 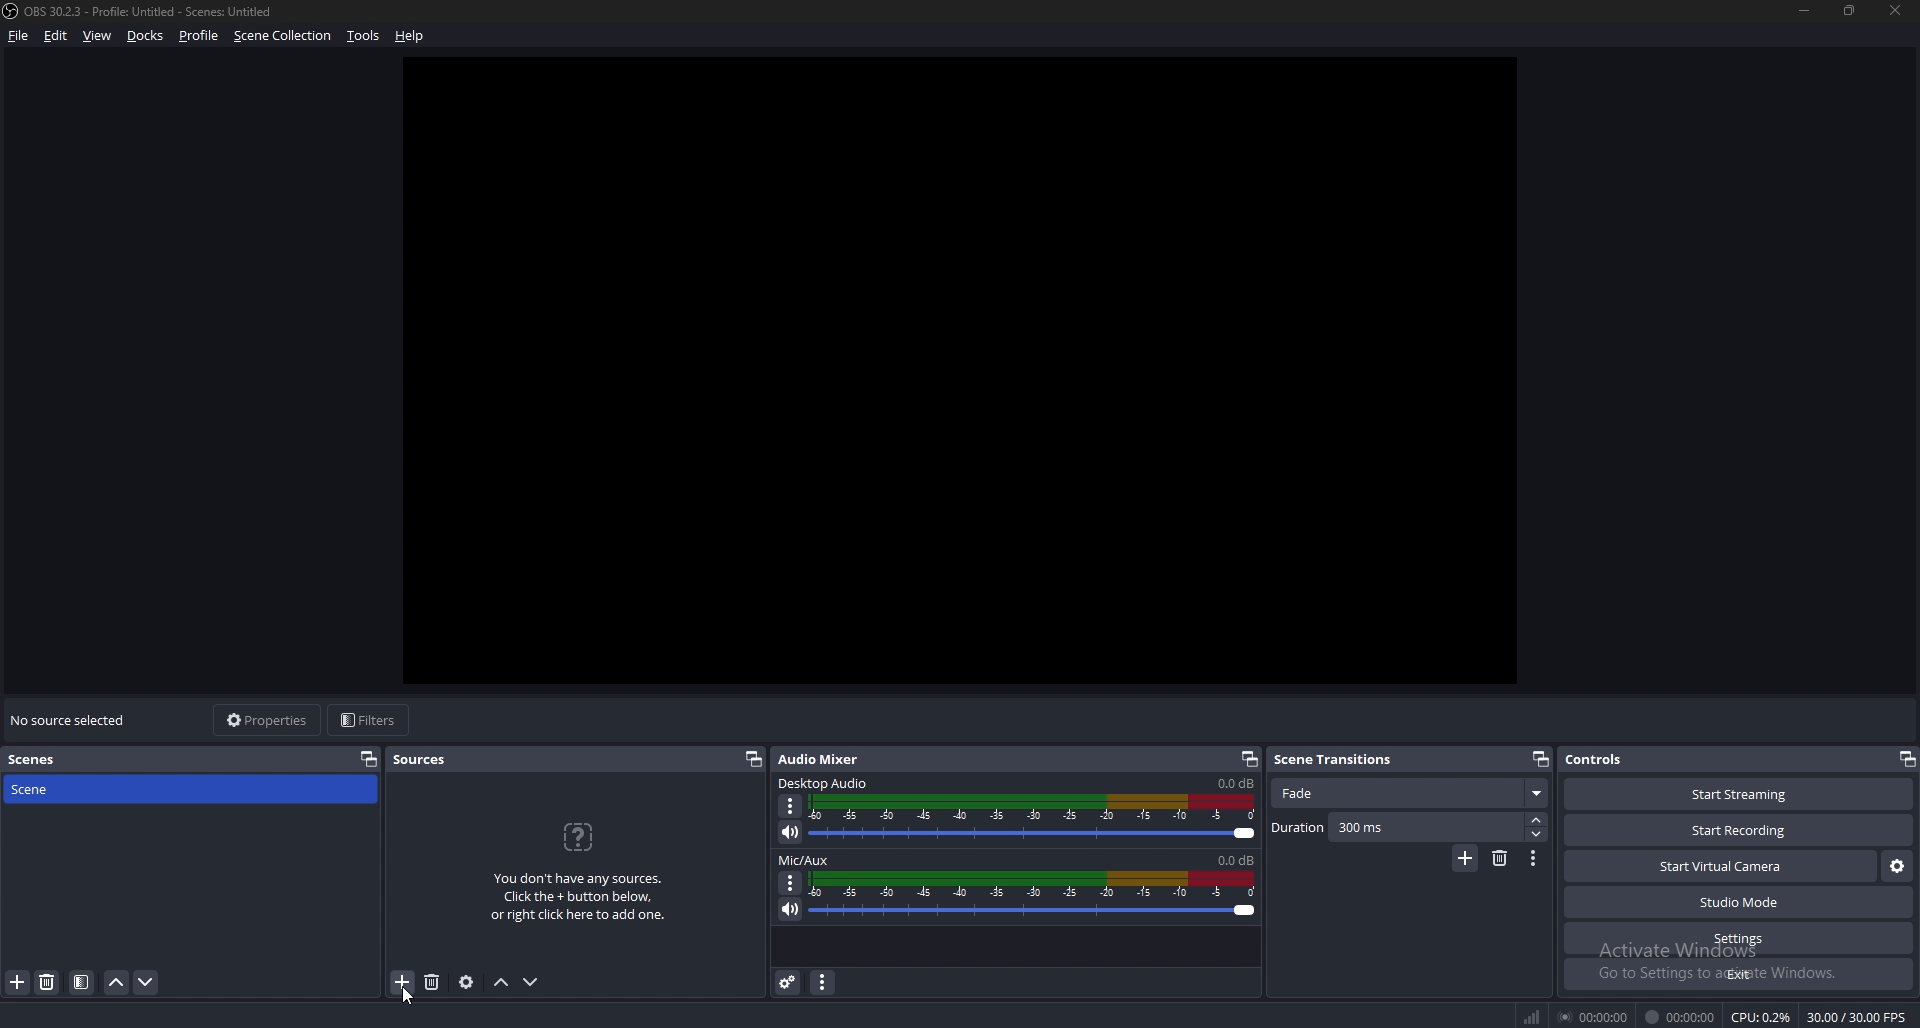 I want to click on OBS LOGO, so click(x=12, y=11).